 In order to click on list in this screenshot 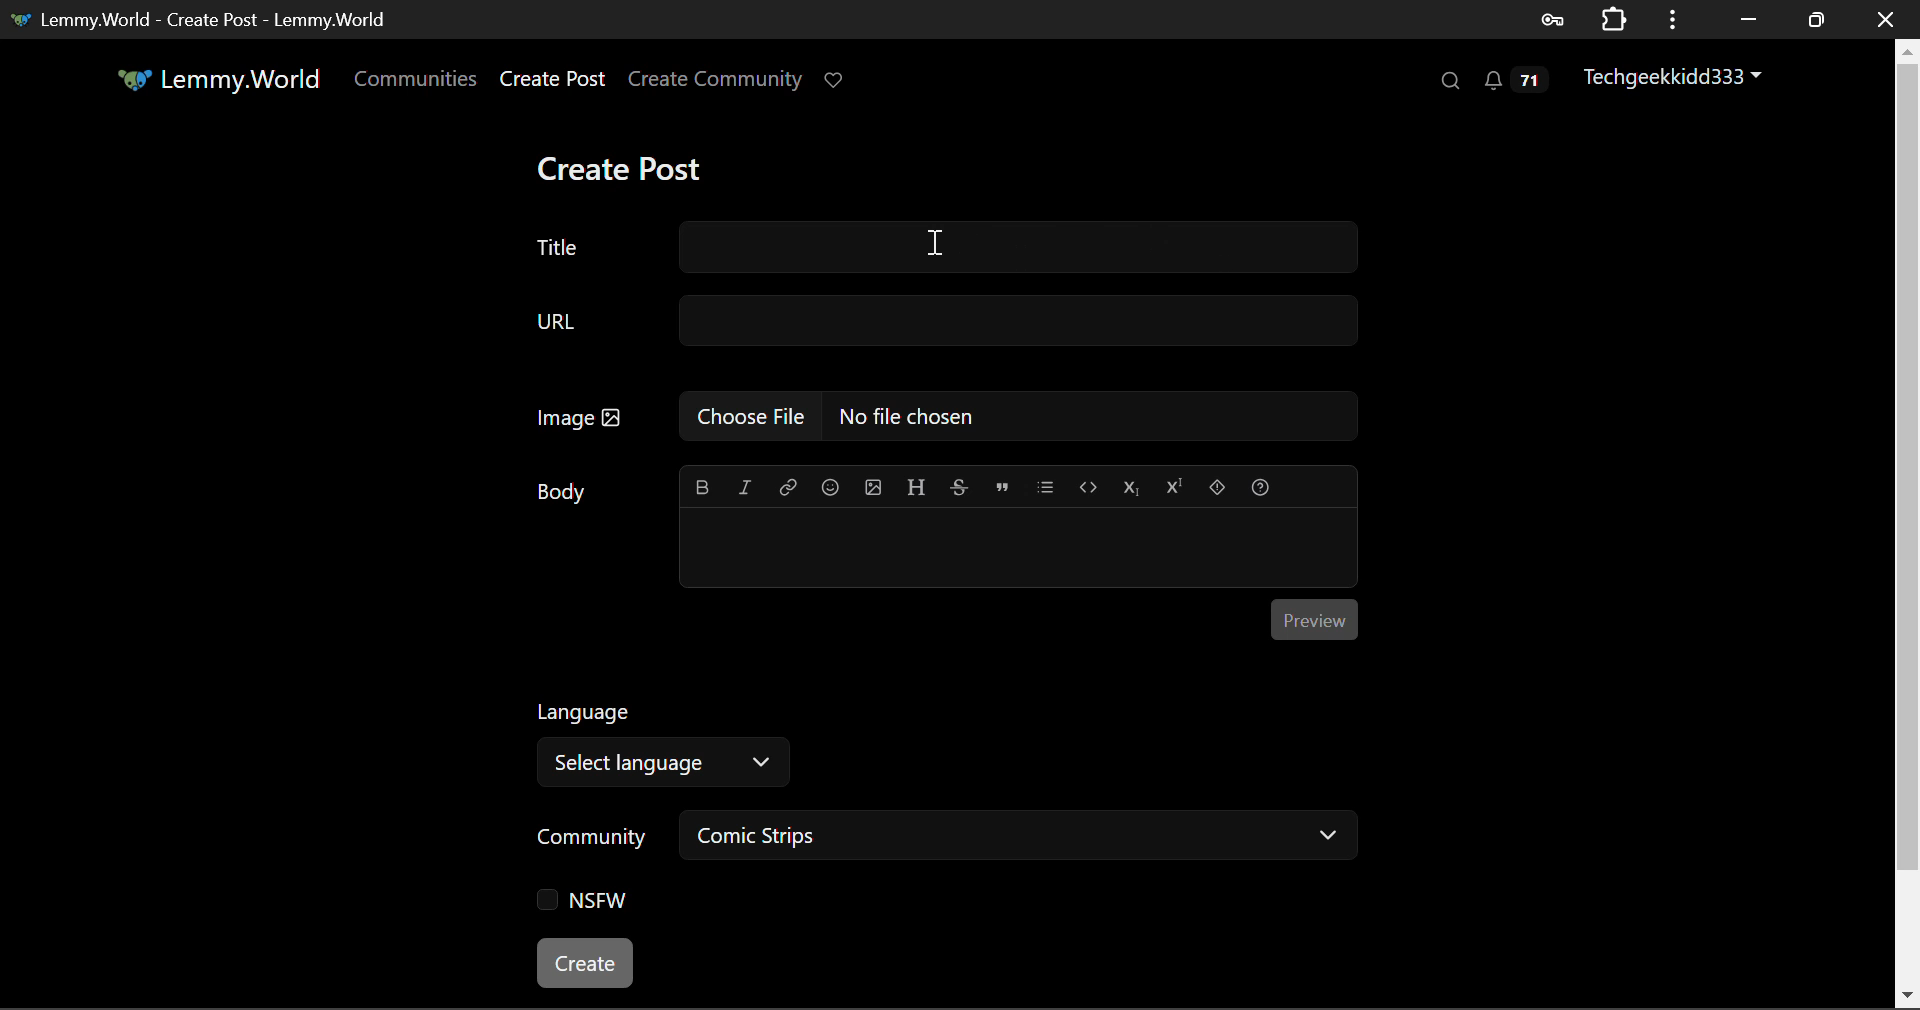, I will do `click(1045, 483)`.